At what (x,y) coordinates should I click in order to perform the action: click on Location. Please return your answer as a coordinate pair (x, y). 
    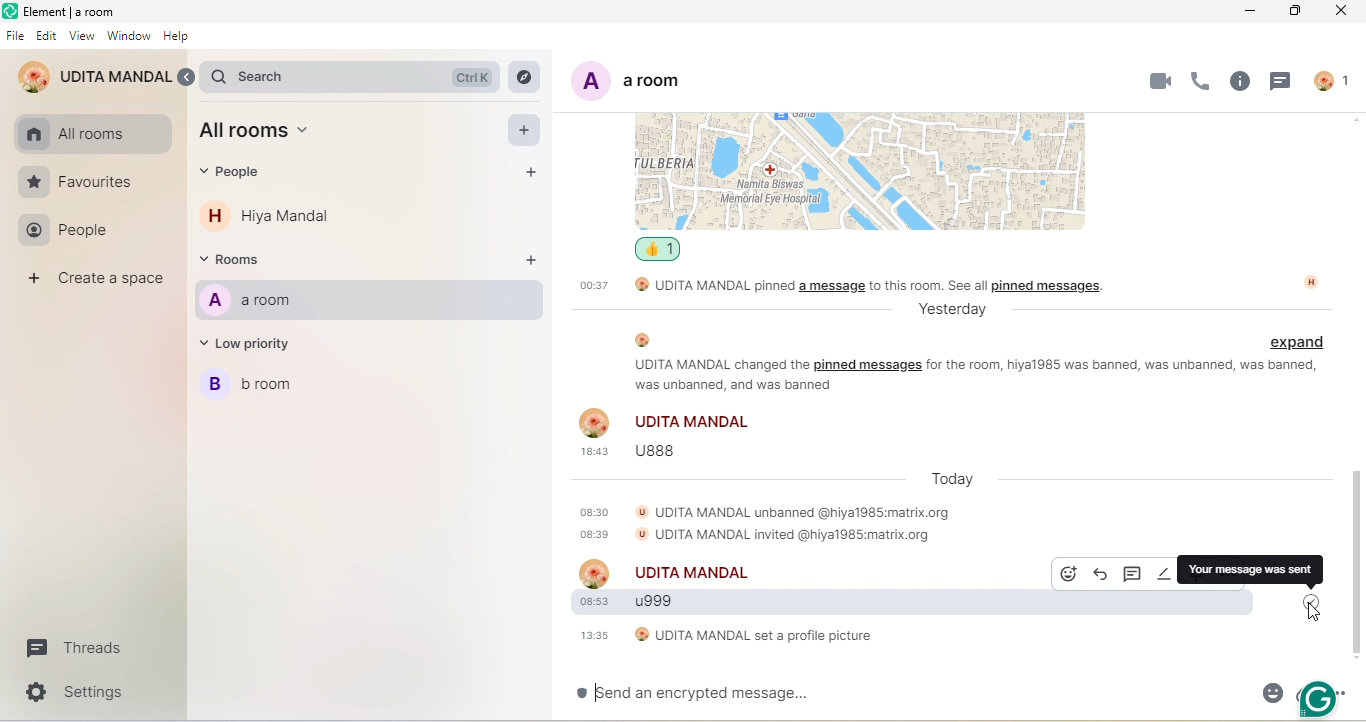
    Looking at the image, I should click on (522, 76).